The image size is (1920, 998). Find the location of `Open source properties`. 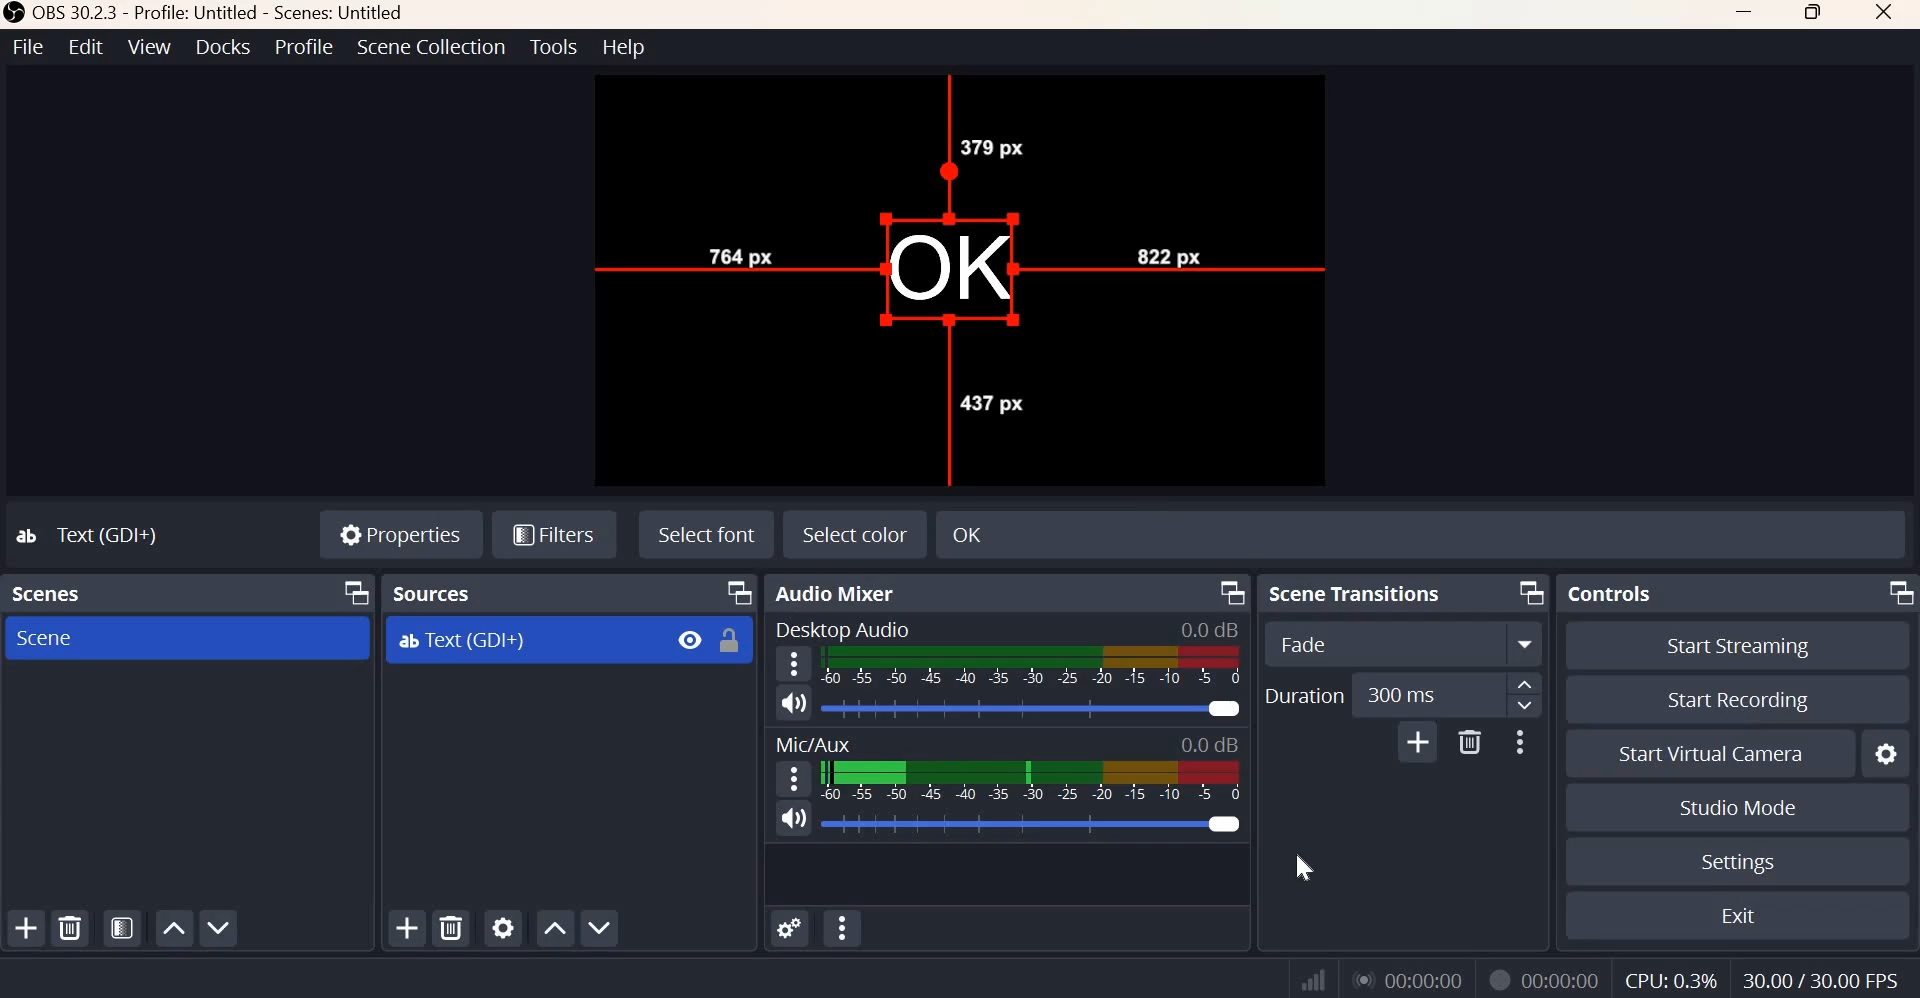

Open source properties is located at coordinates (502, 927).